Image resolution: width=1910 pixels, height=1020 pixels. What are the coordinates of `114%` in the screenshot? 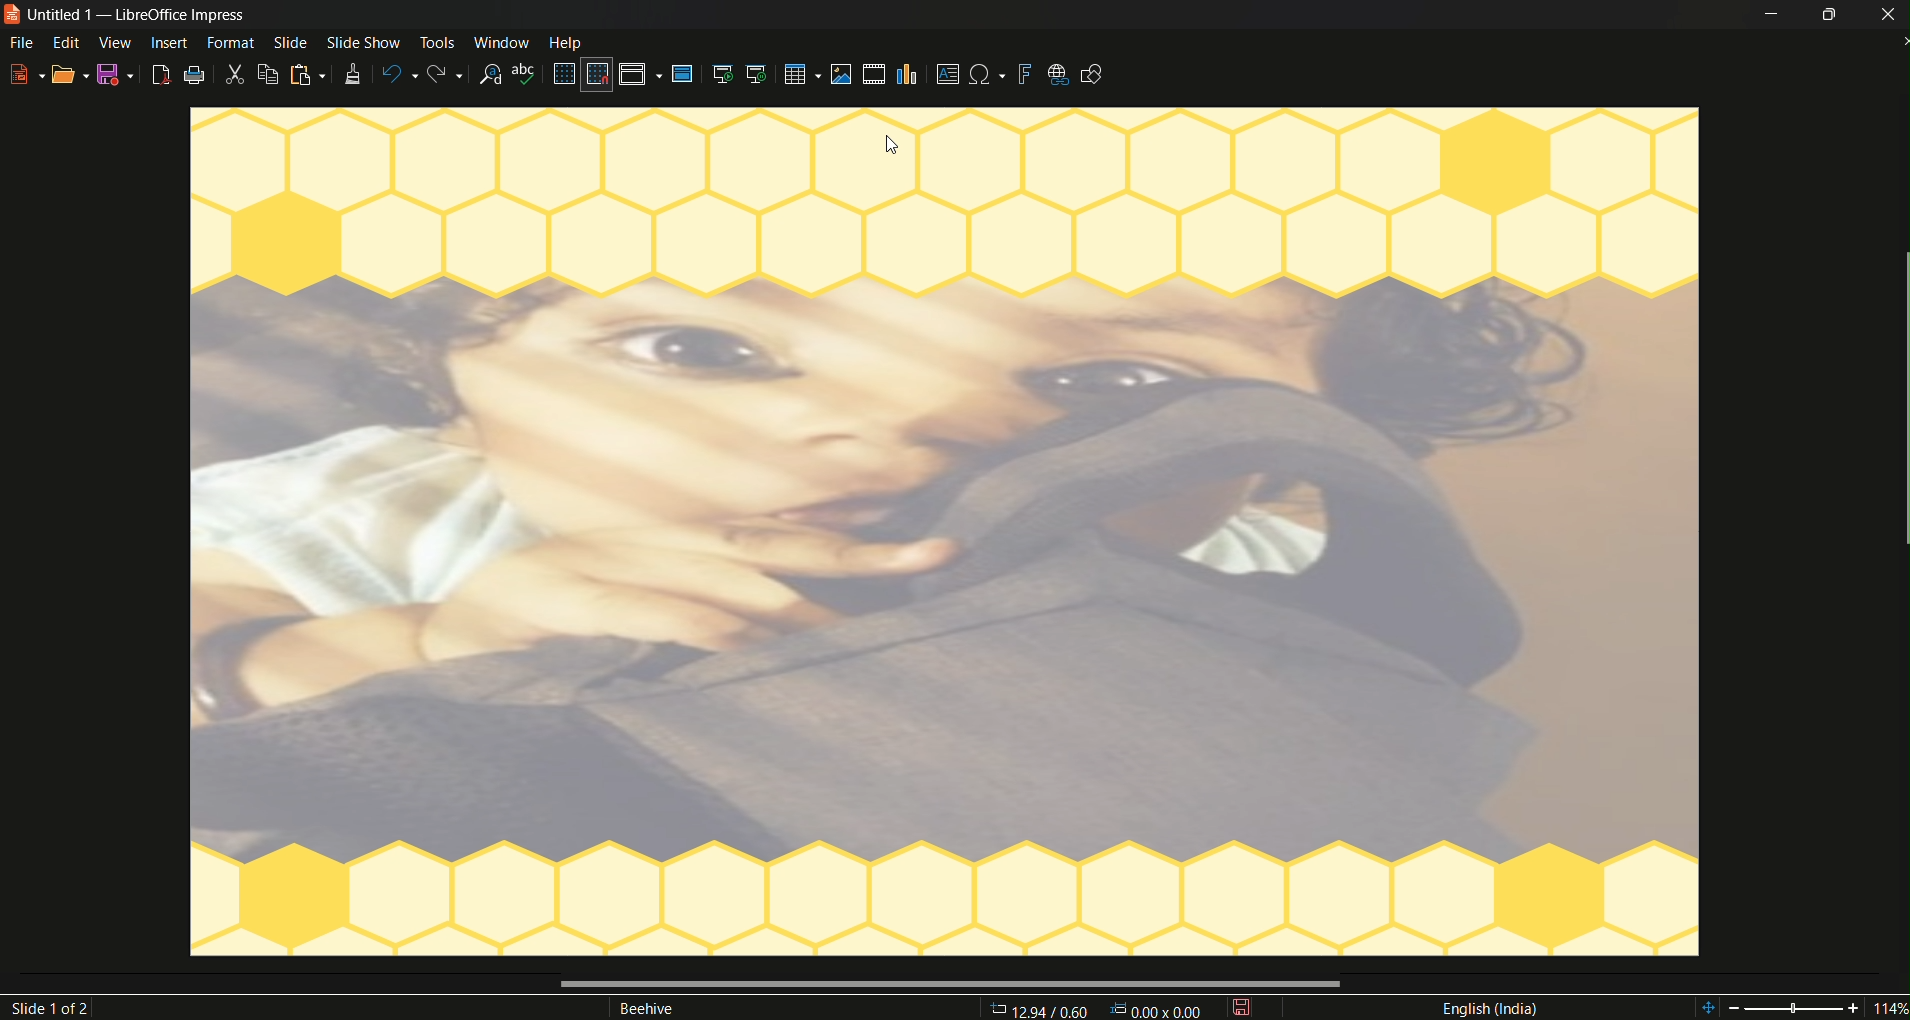 It's located at (1801, 1005).